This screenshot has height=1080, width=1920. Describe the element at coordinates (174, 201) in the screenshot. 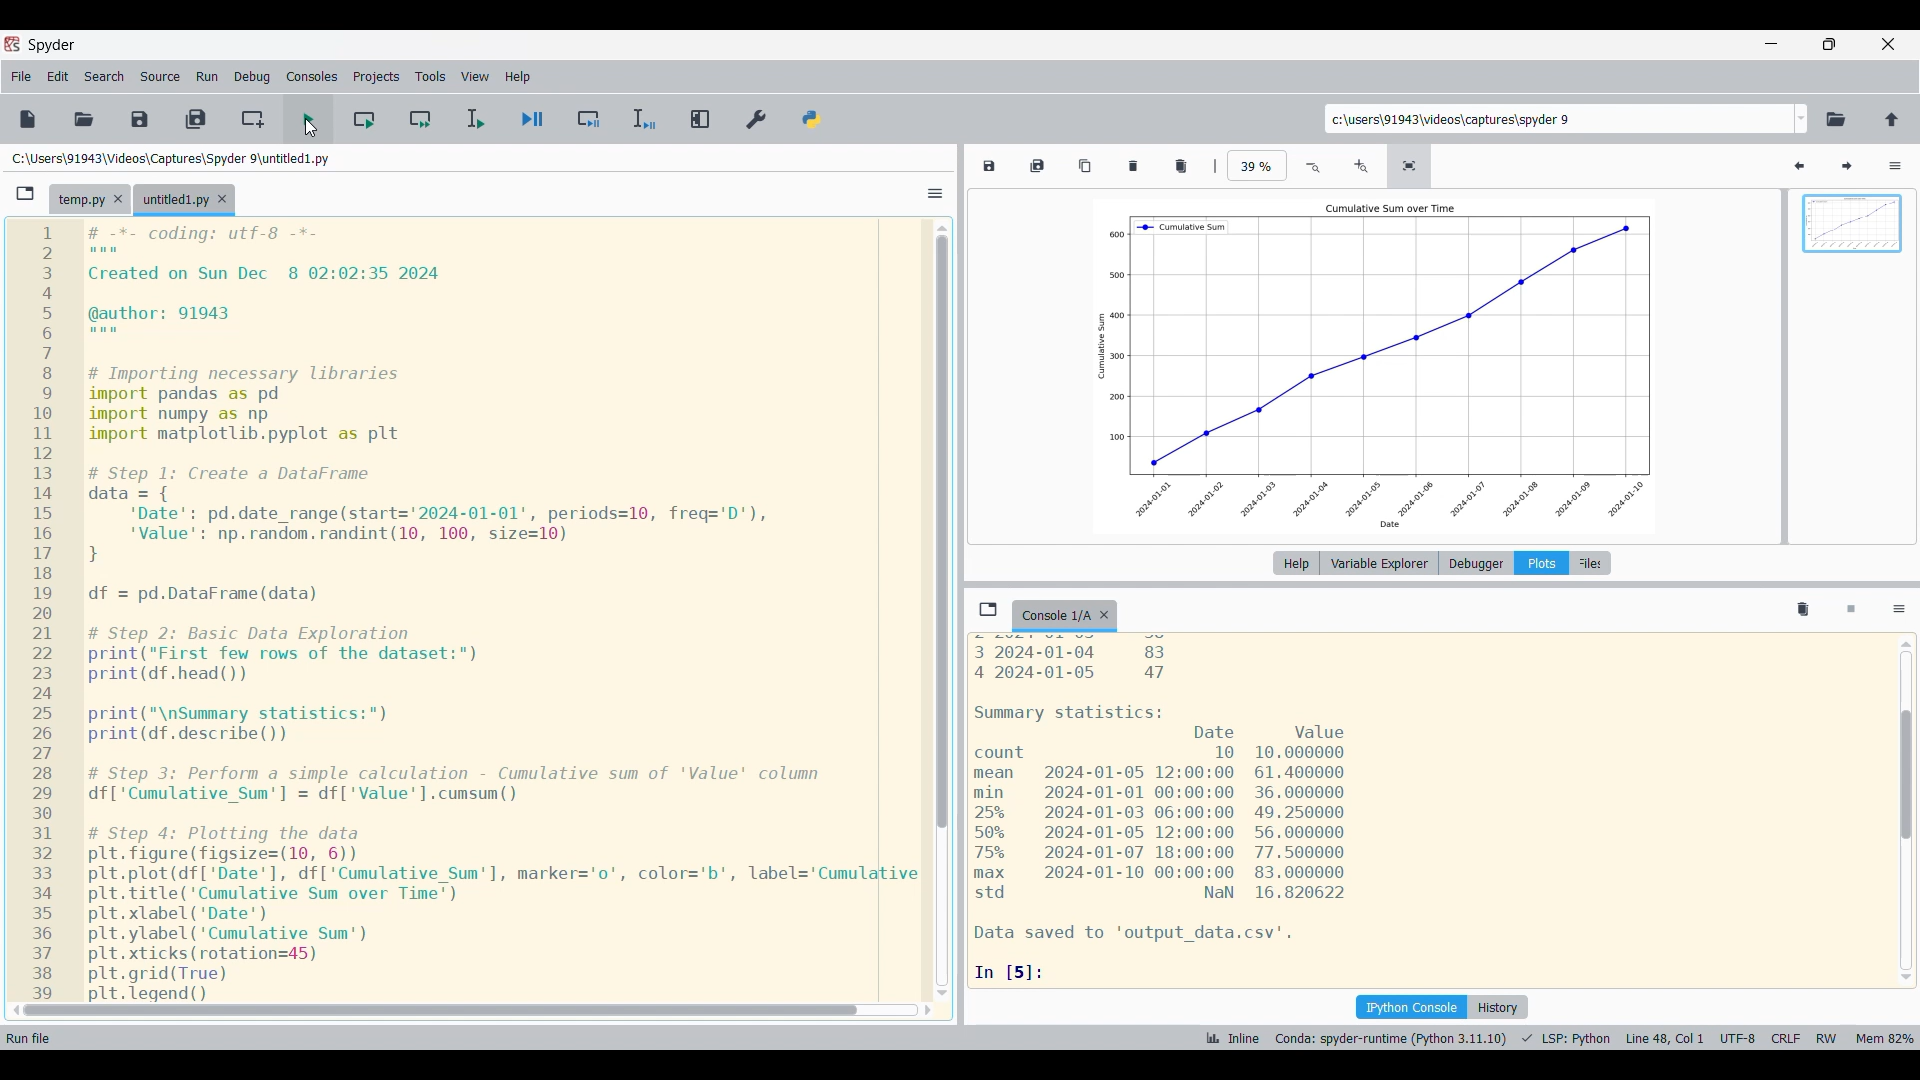

I see `Tab for new file highlighted as current selection` at that location.